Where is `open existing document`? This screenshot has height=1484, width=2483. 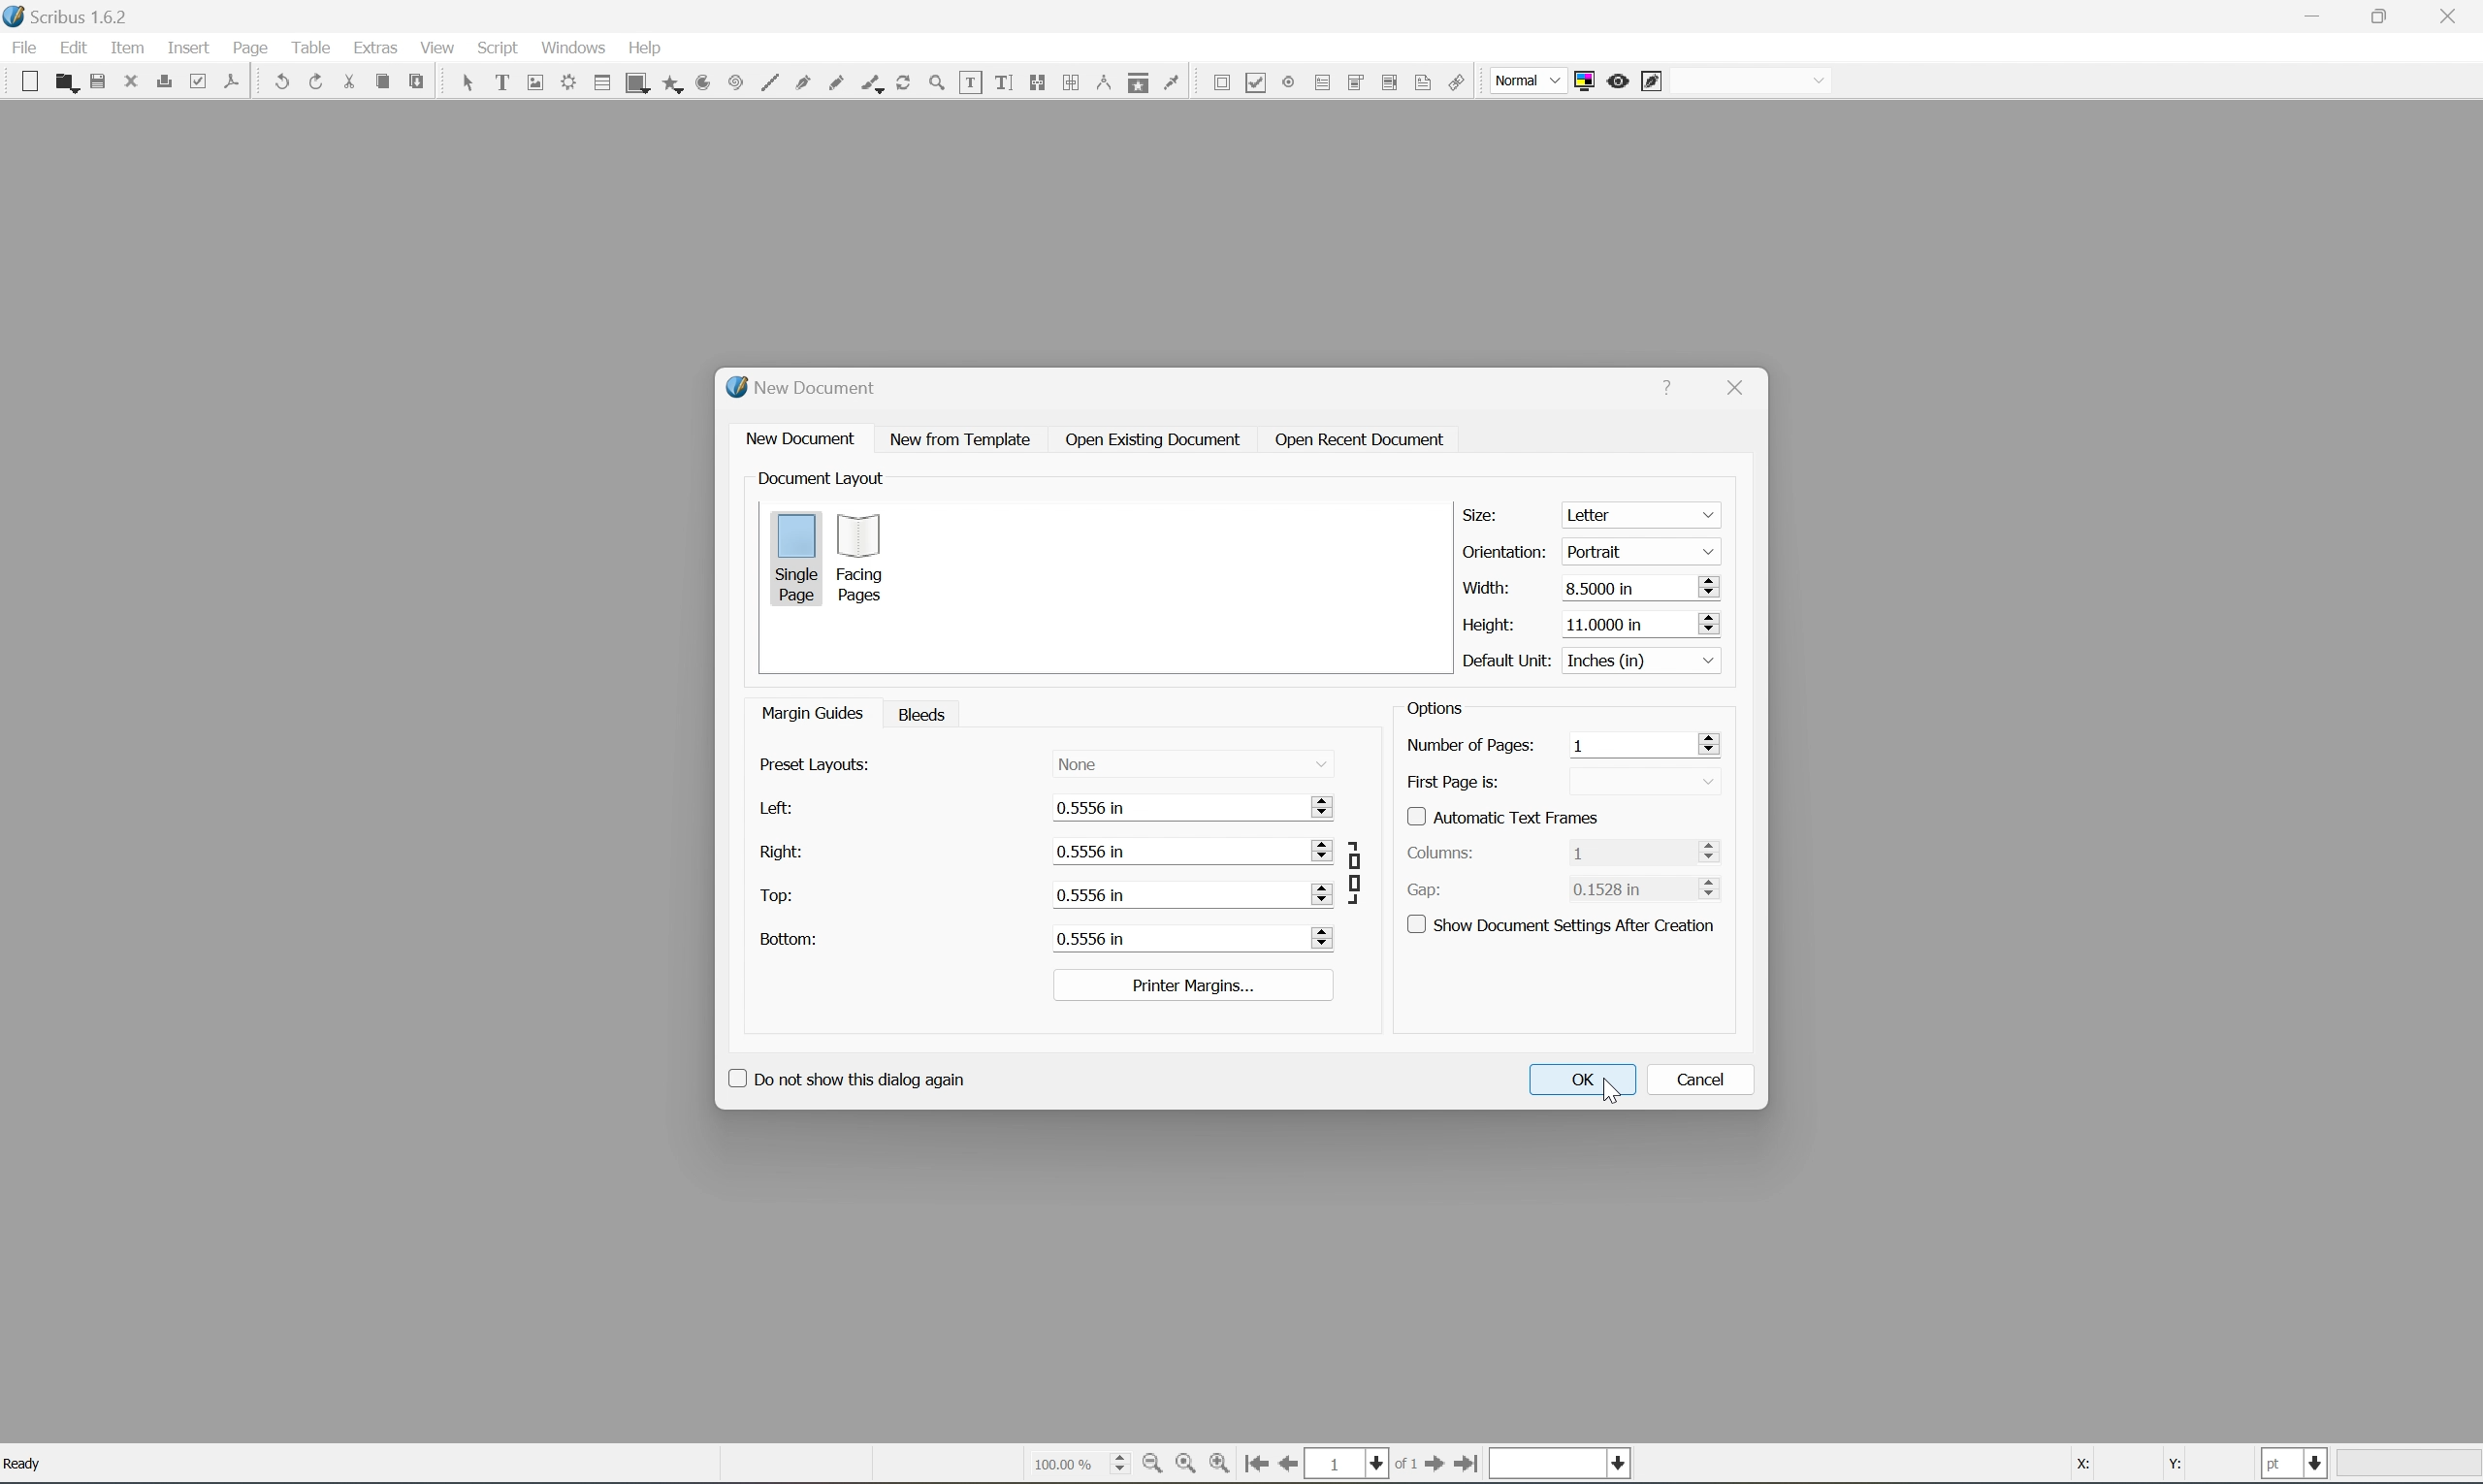
open existing document is located at coordinates (1156, 440).